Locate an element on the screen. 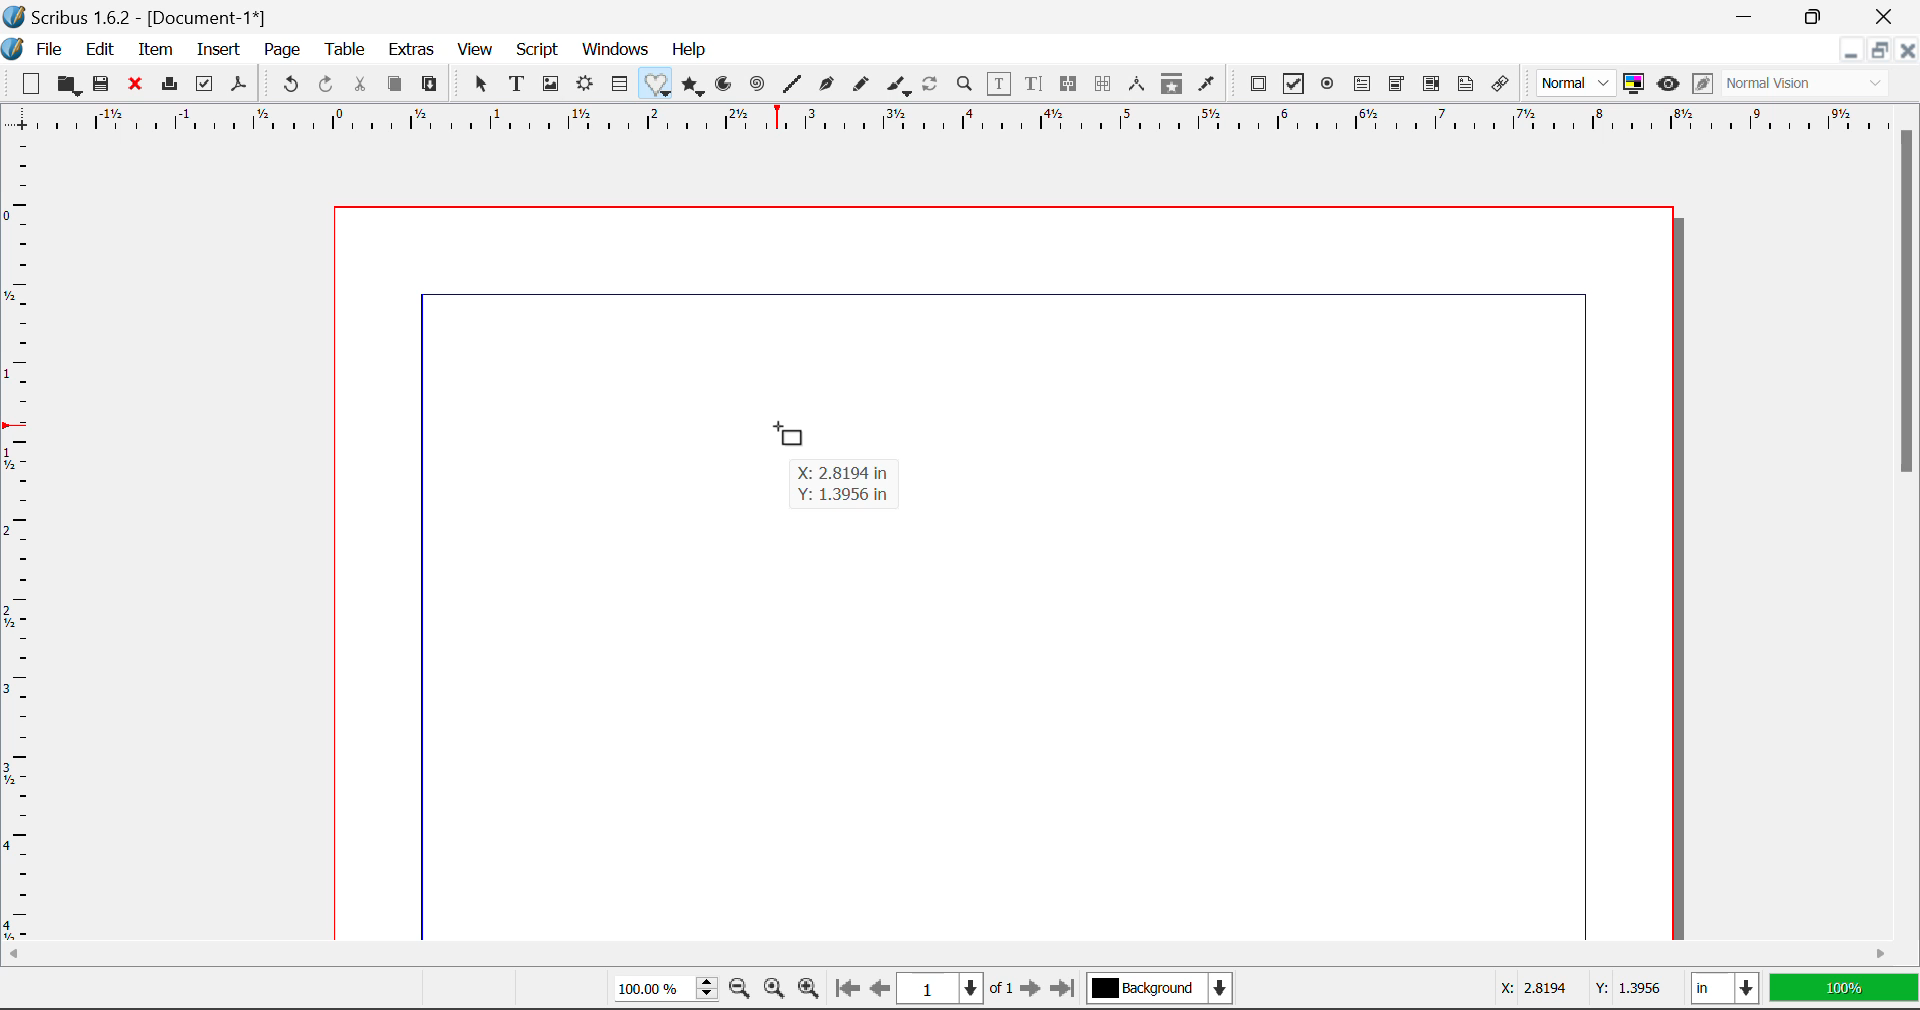  Delink Text Frames is located at coordinates (1105, 84).